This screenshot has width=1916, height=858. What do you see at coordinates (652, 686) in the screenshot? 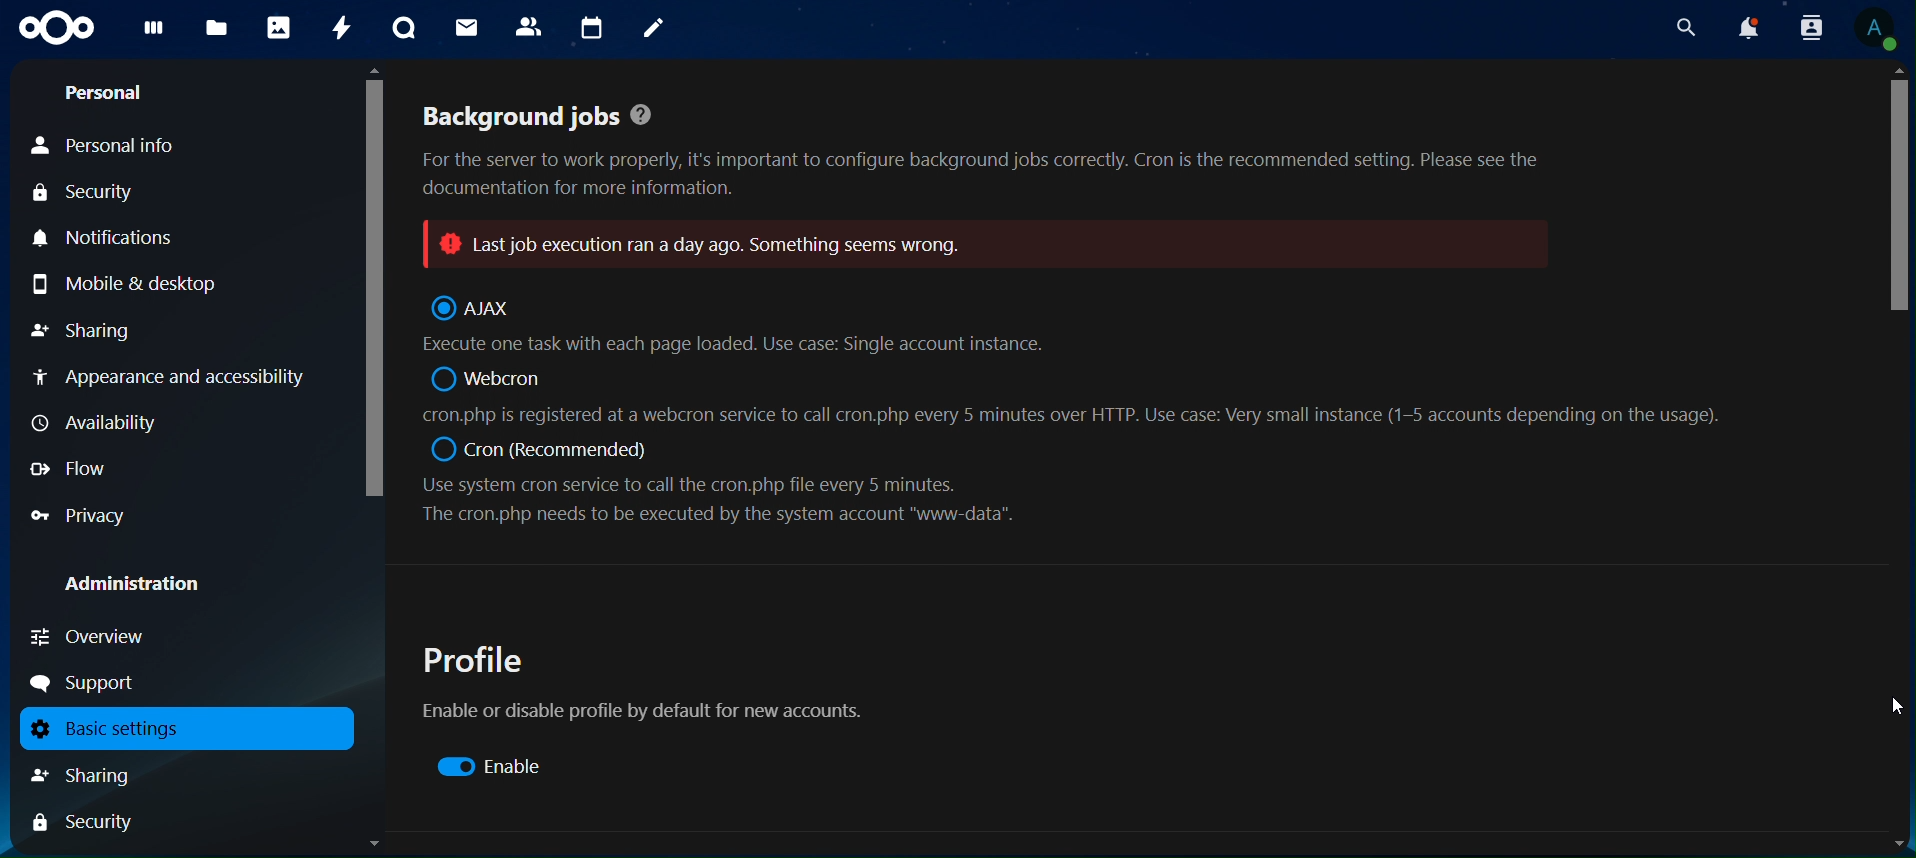
I see `Profile
Enable or disable profile by default for new accounts.` at bounding box center [652, 686].